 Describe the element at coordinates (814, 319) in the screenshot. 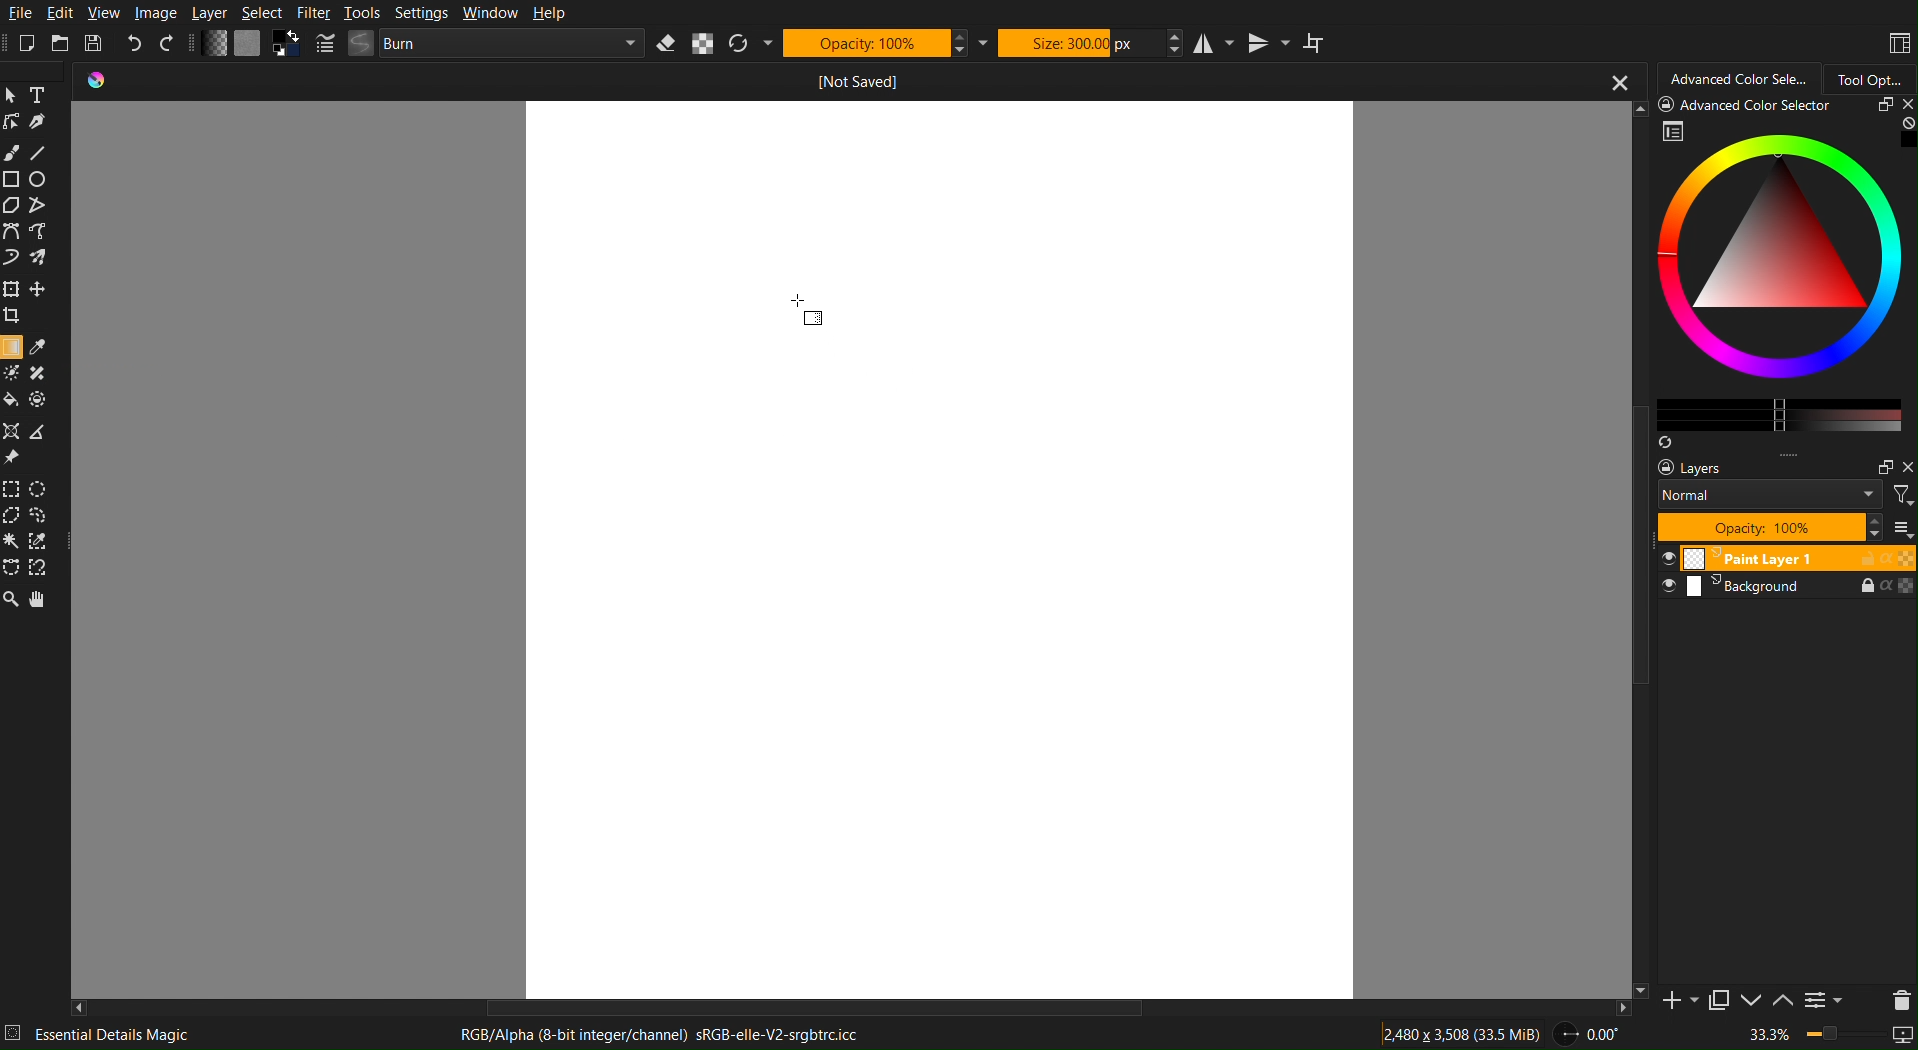

I see `Gradient` at that location.